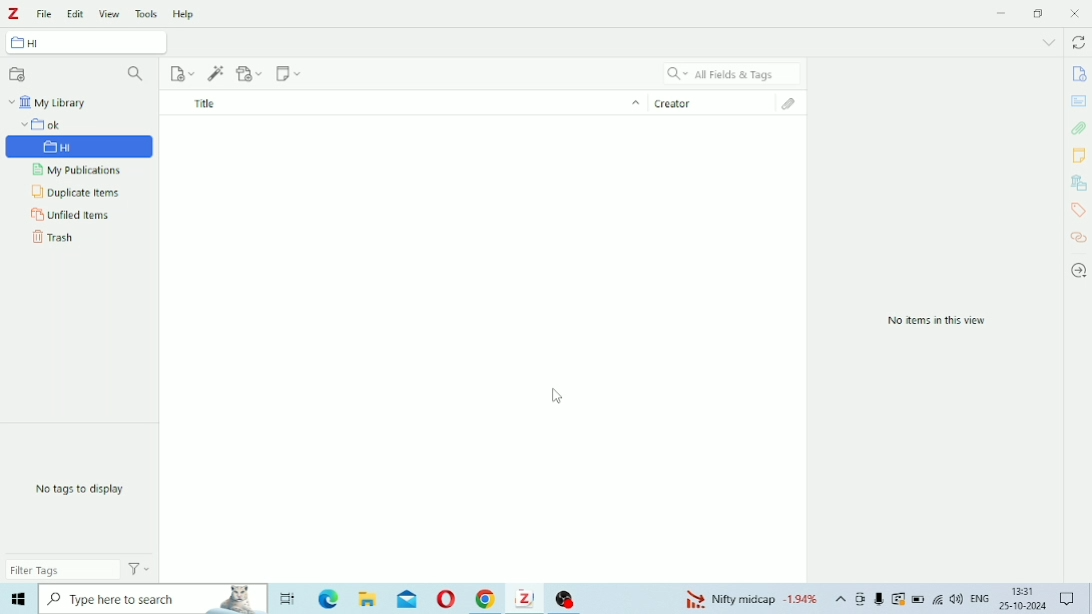  I want to click on Hi, so click(81, 143).